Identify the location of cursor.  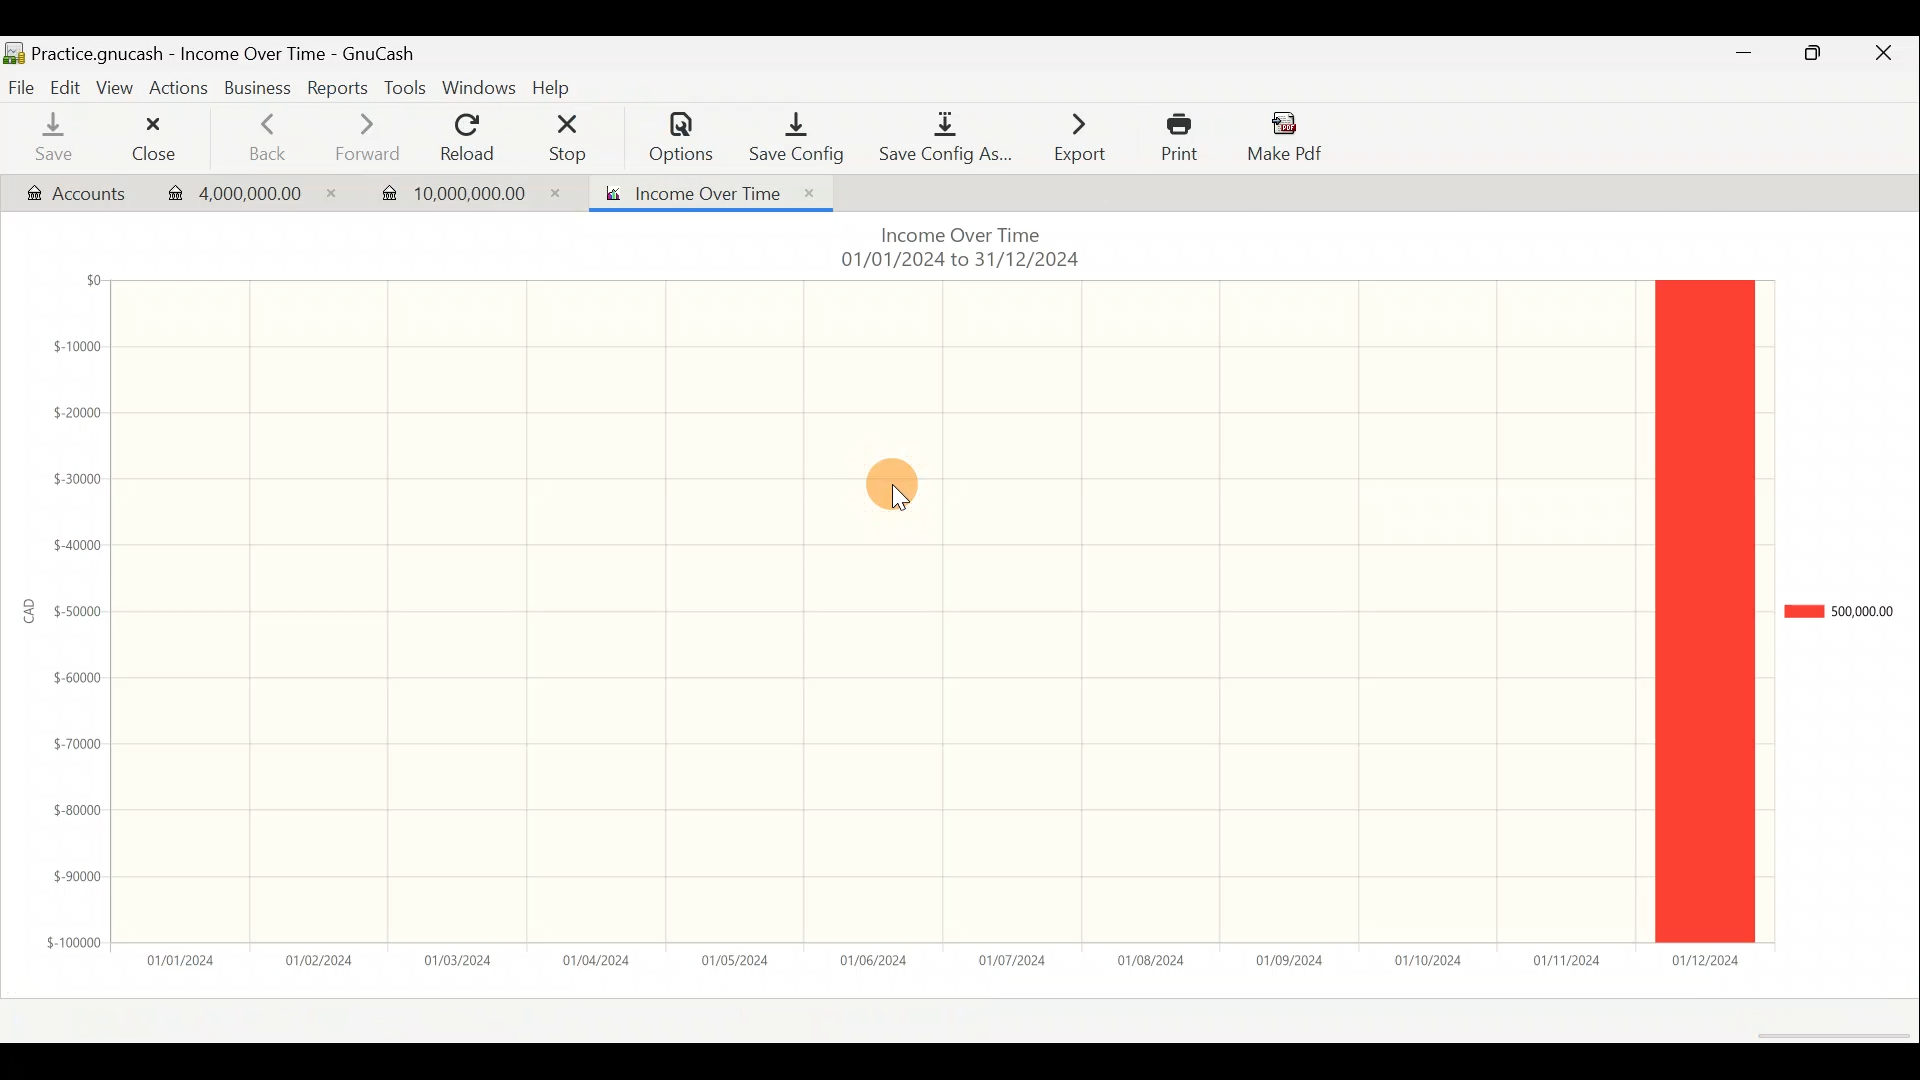
(902, 498).